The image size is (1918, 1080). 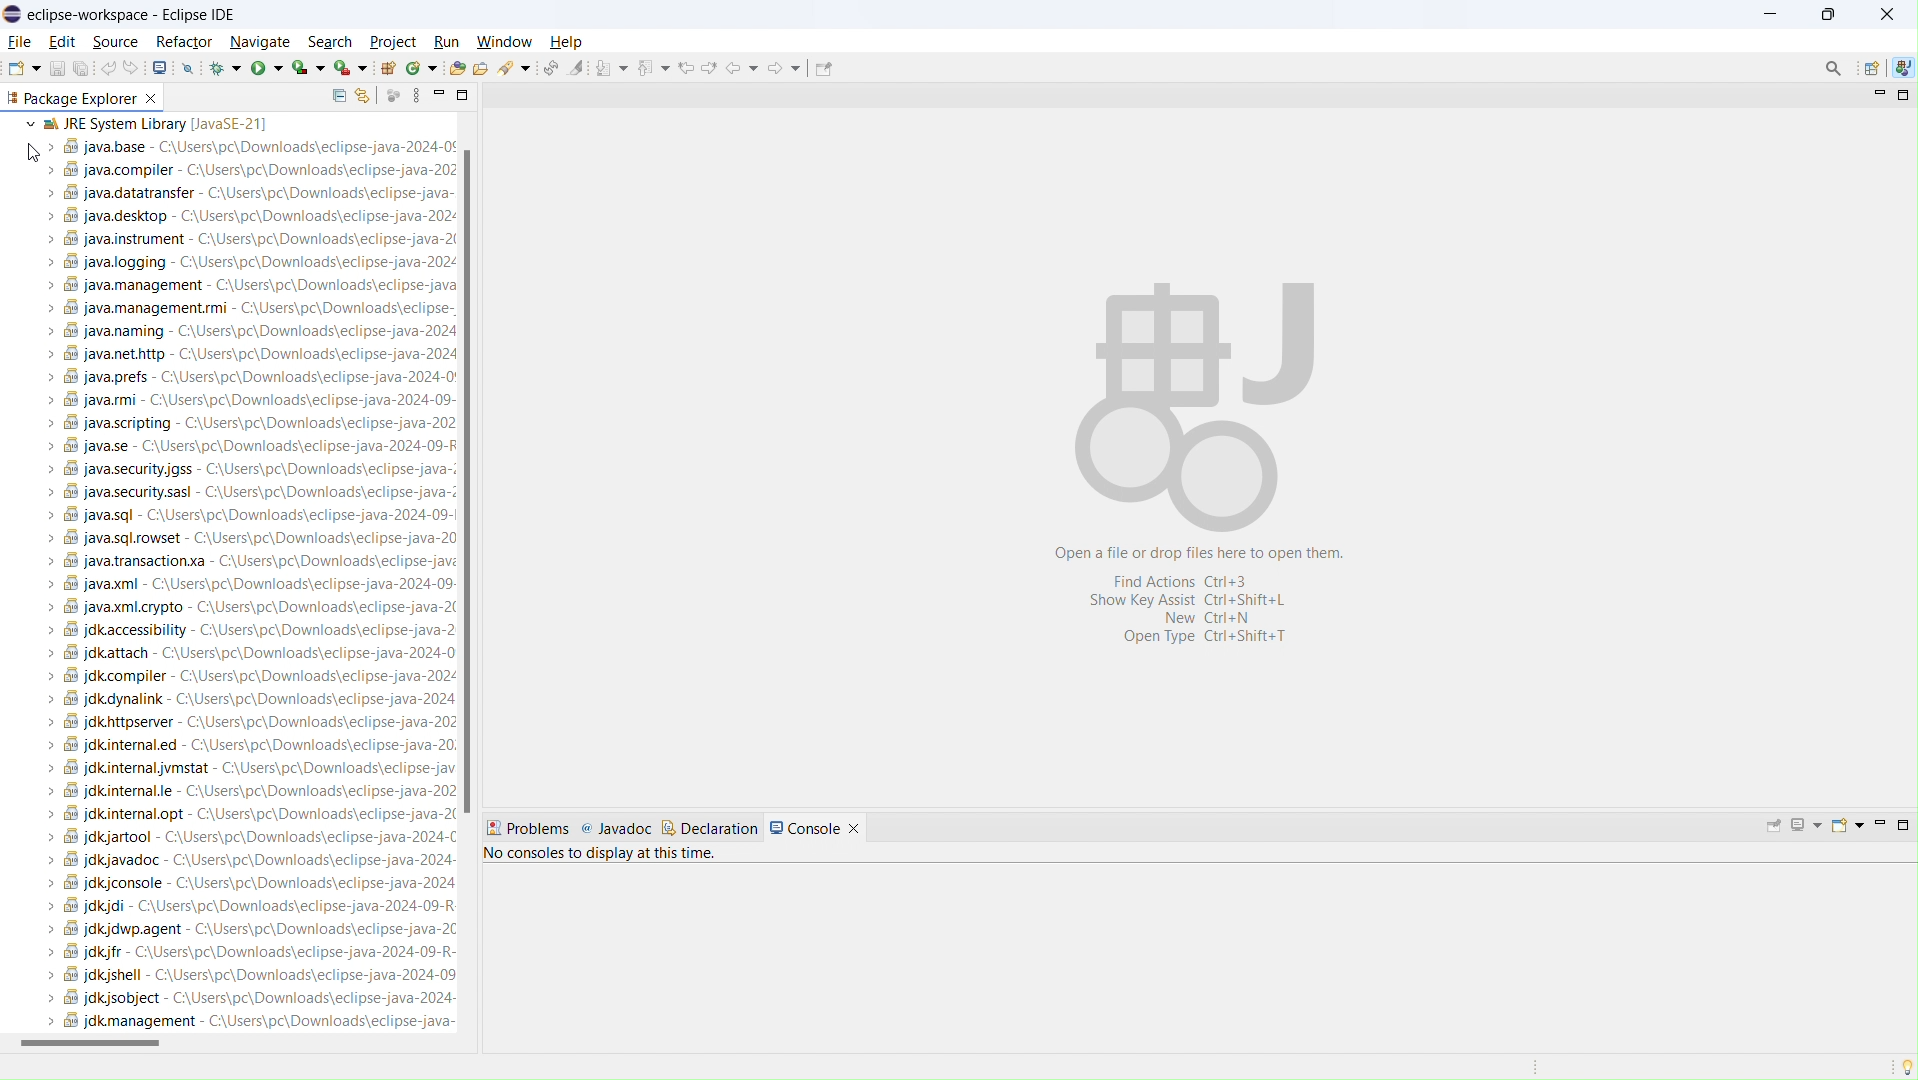 What do you see at coordinates (684, 68) in the screenshot?
I see `previous edit location` at bounding box center [684, 68].